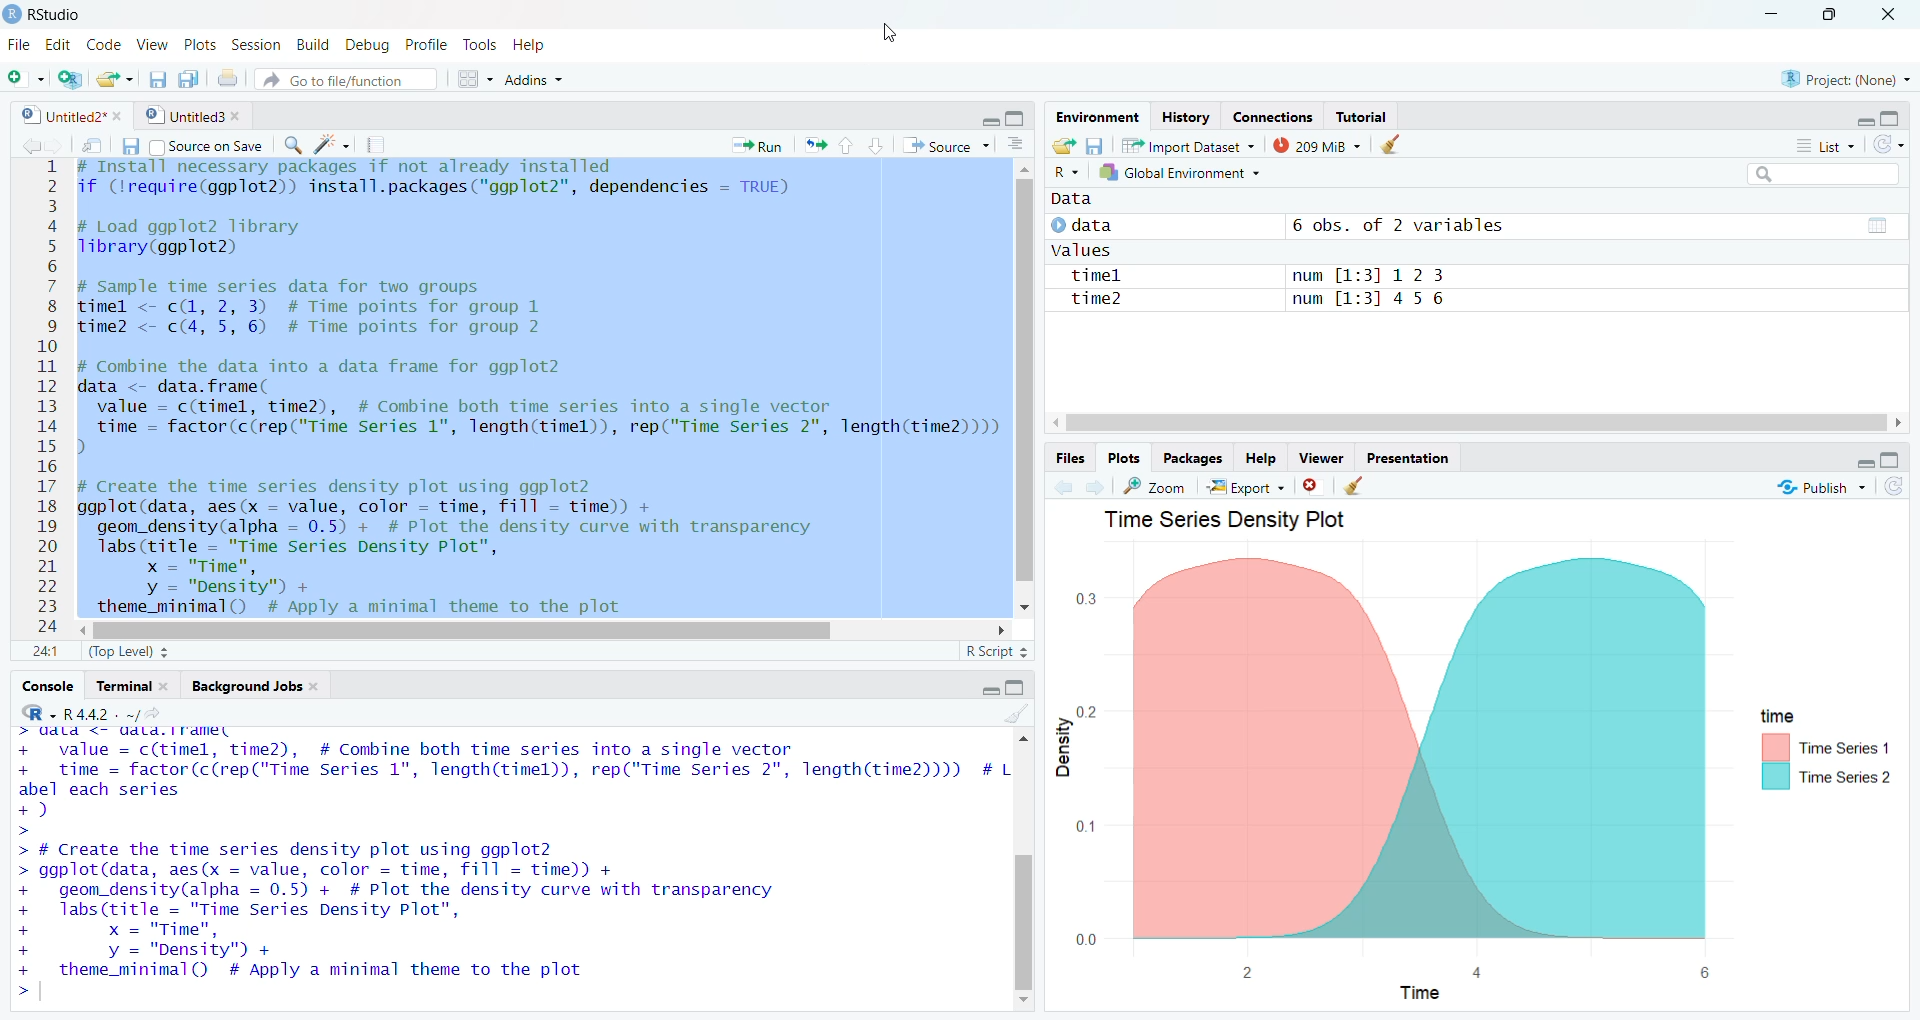  I want to click on R, so click(1067, 173).